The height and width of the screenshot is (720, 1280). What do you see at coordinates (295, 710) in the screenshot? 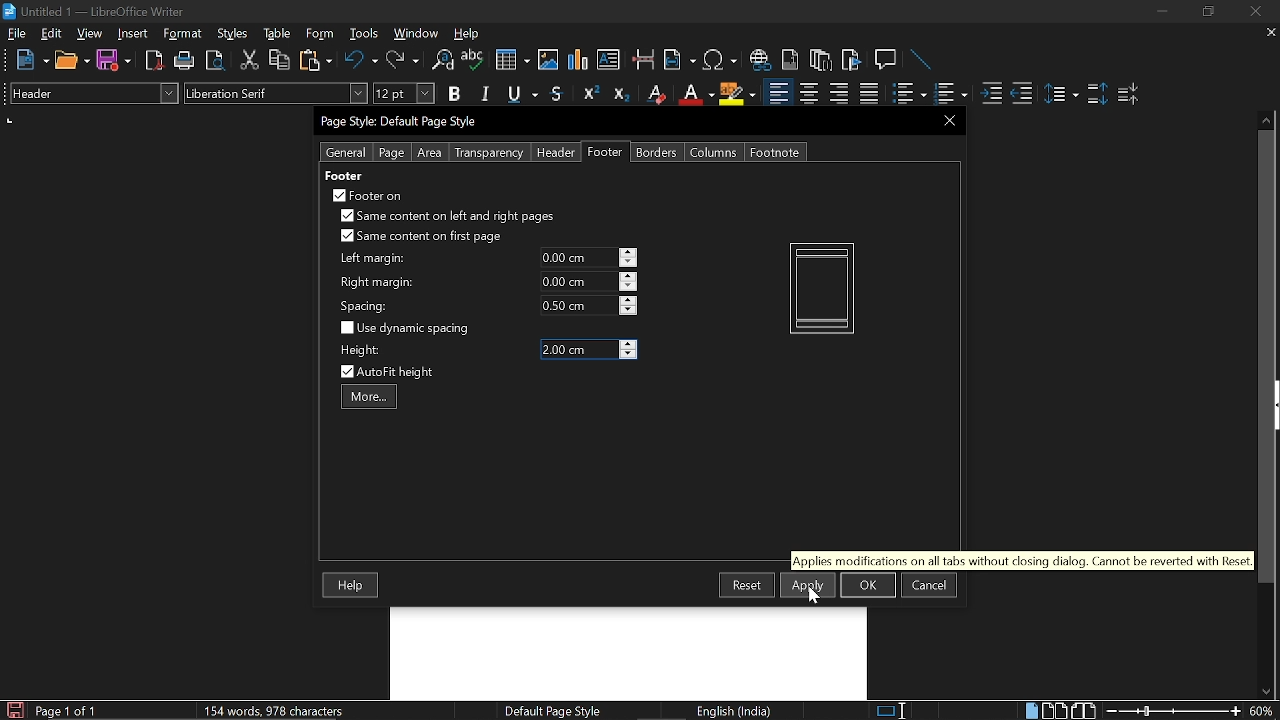
I see `Word count` at bounding box center [295, 710].